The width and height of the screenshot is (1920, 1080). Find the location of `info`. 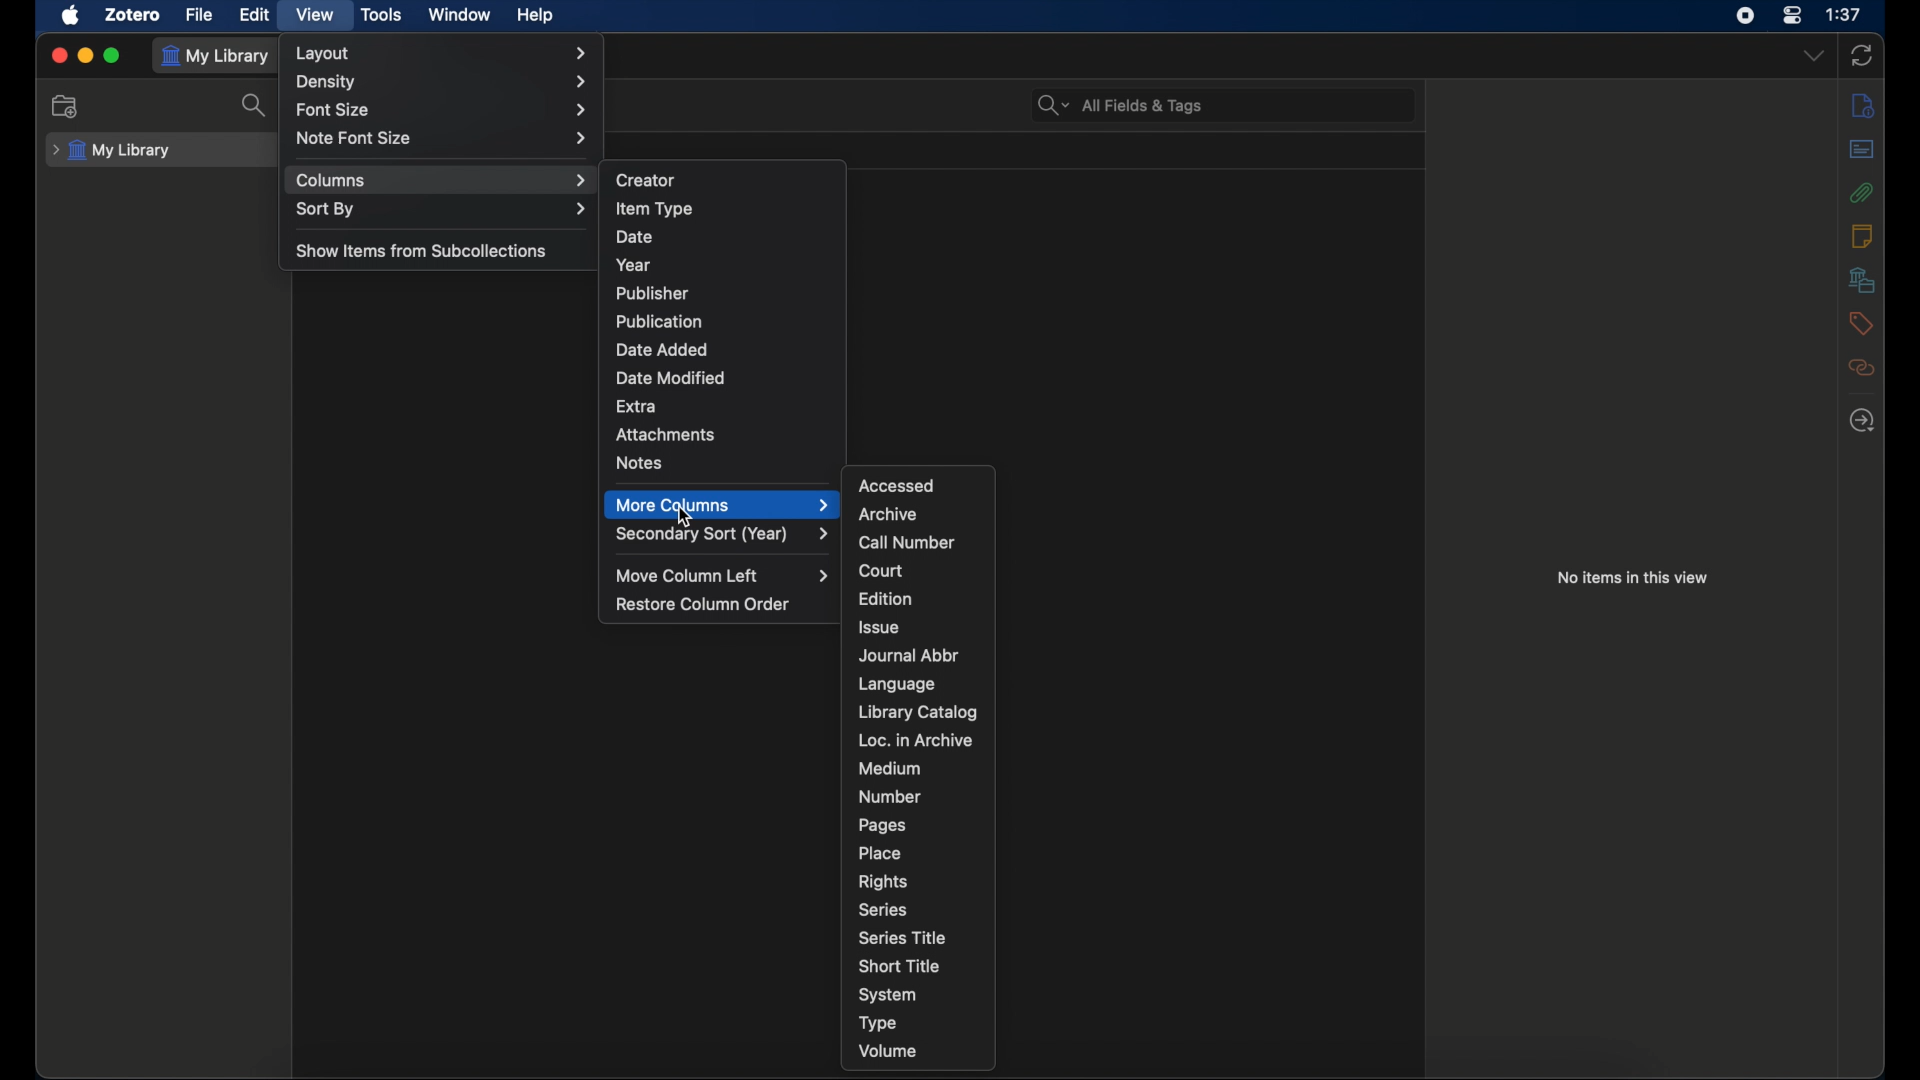

info is located at coordinates (1864, 104).